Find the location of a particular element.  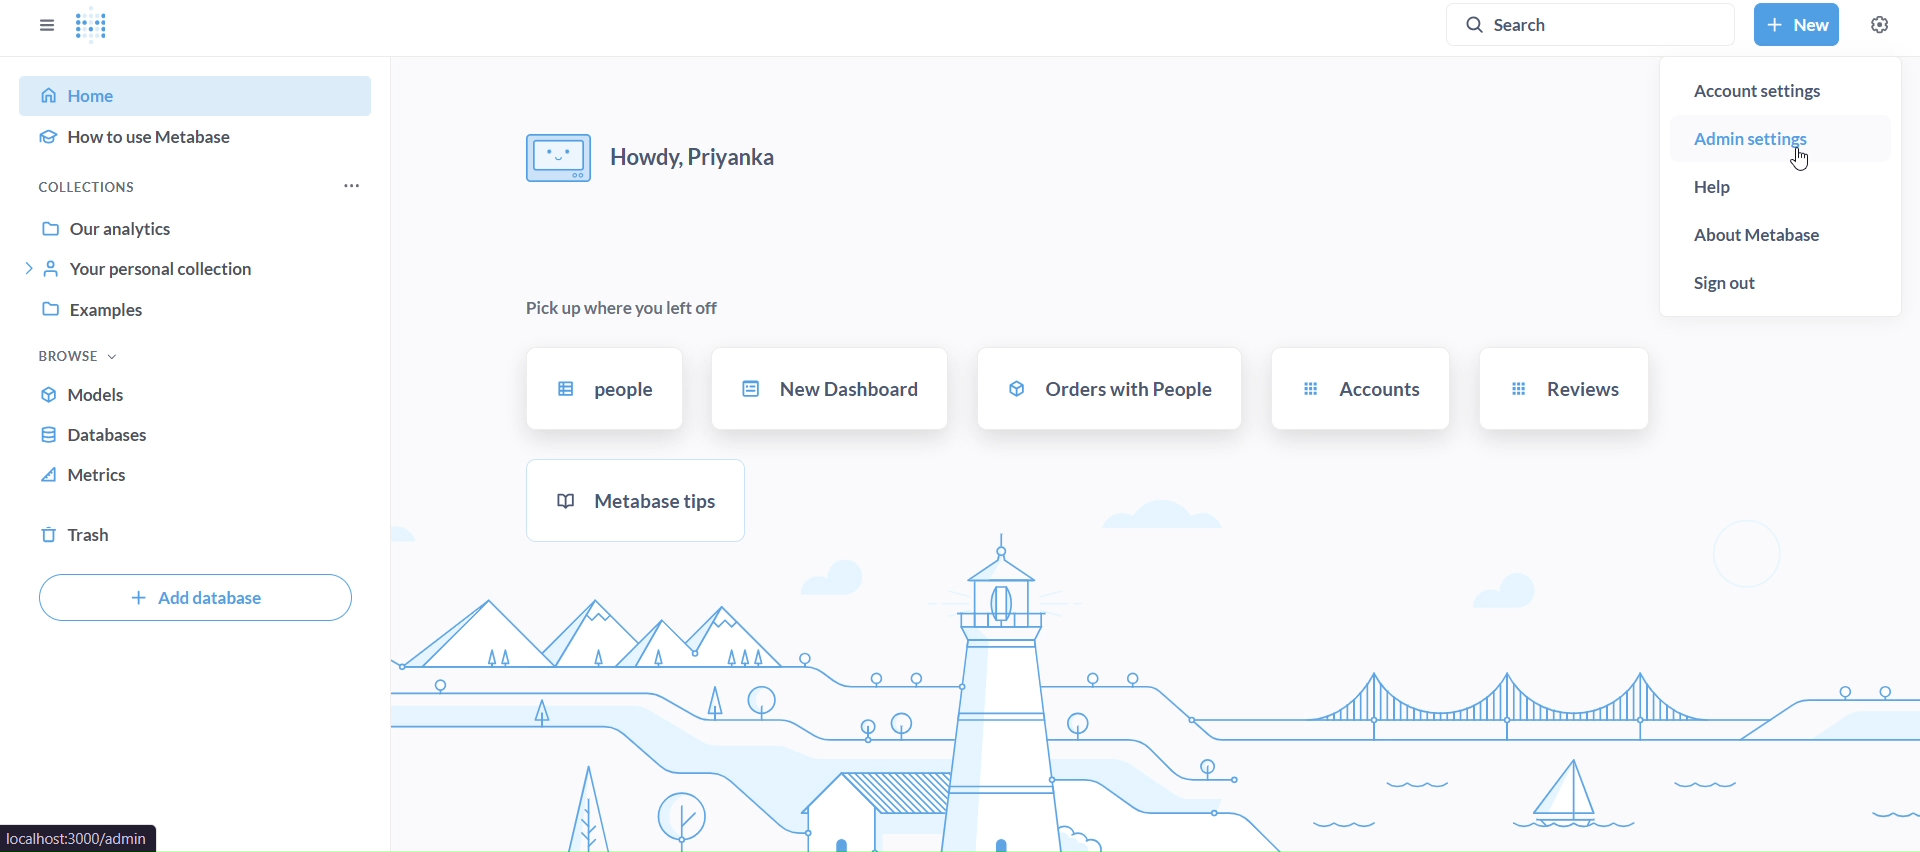

people is located at coordinates (607, 386).